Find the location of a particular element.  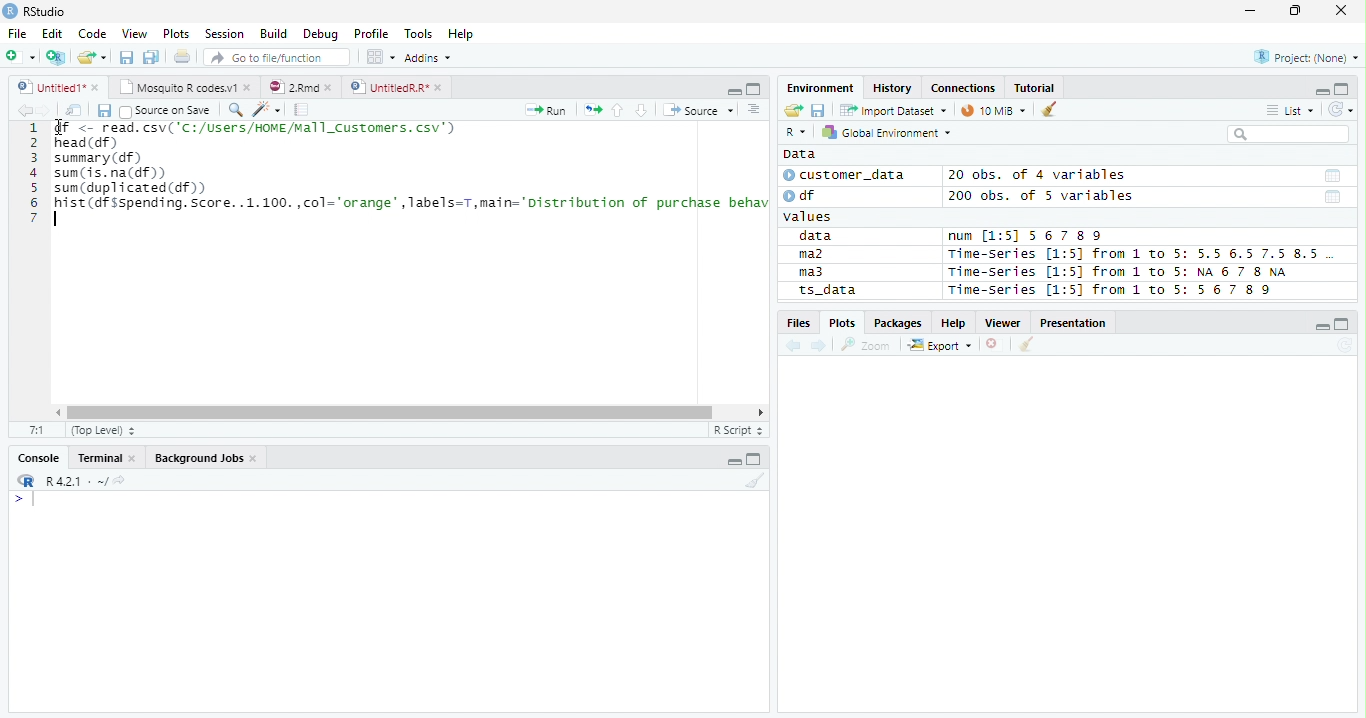

Date is located at coordinates (1333, 198).